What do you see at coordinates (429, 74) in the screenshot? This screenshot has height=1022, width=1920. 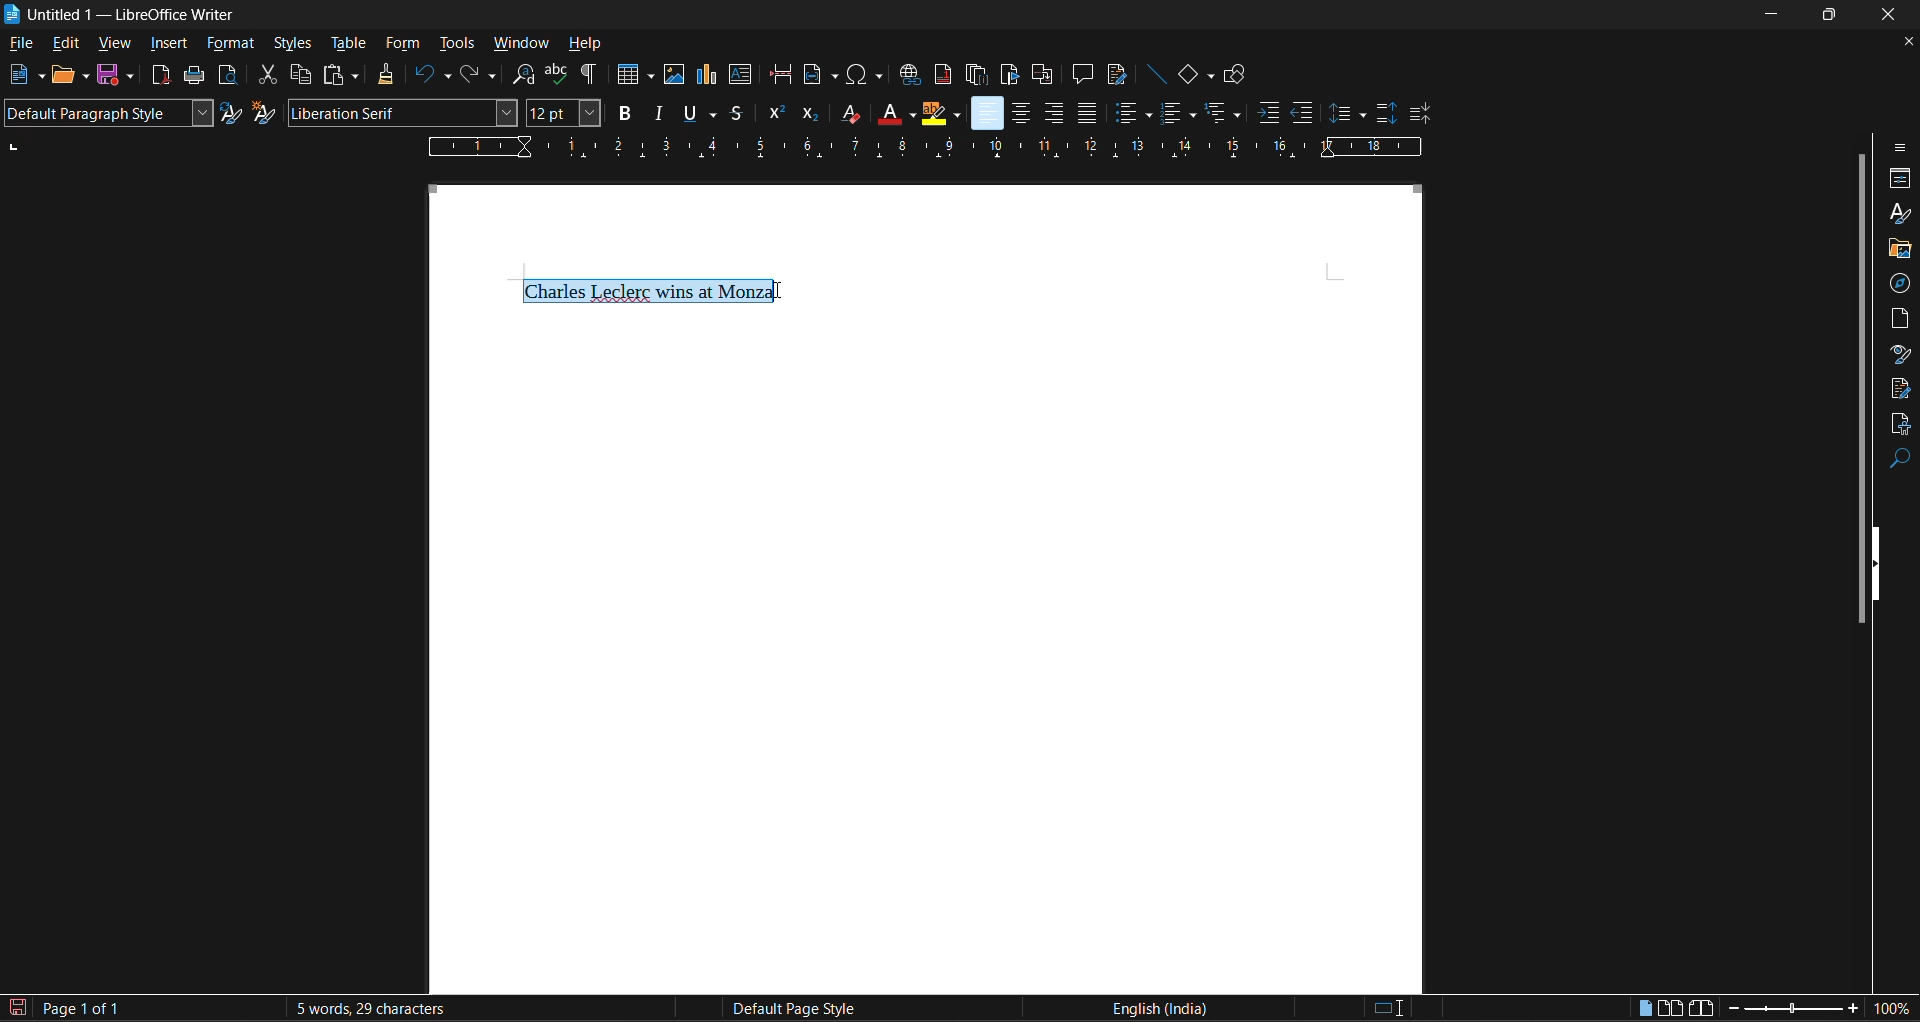 I see `undo` at bounding box center [429, 74].